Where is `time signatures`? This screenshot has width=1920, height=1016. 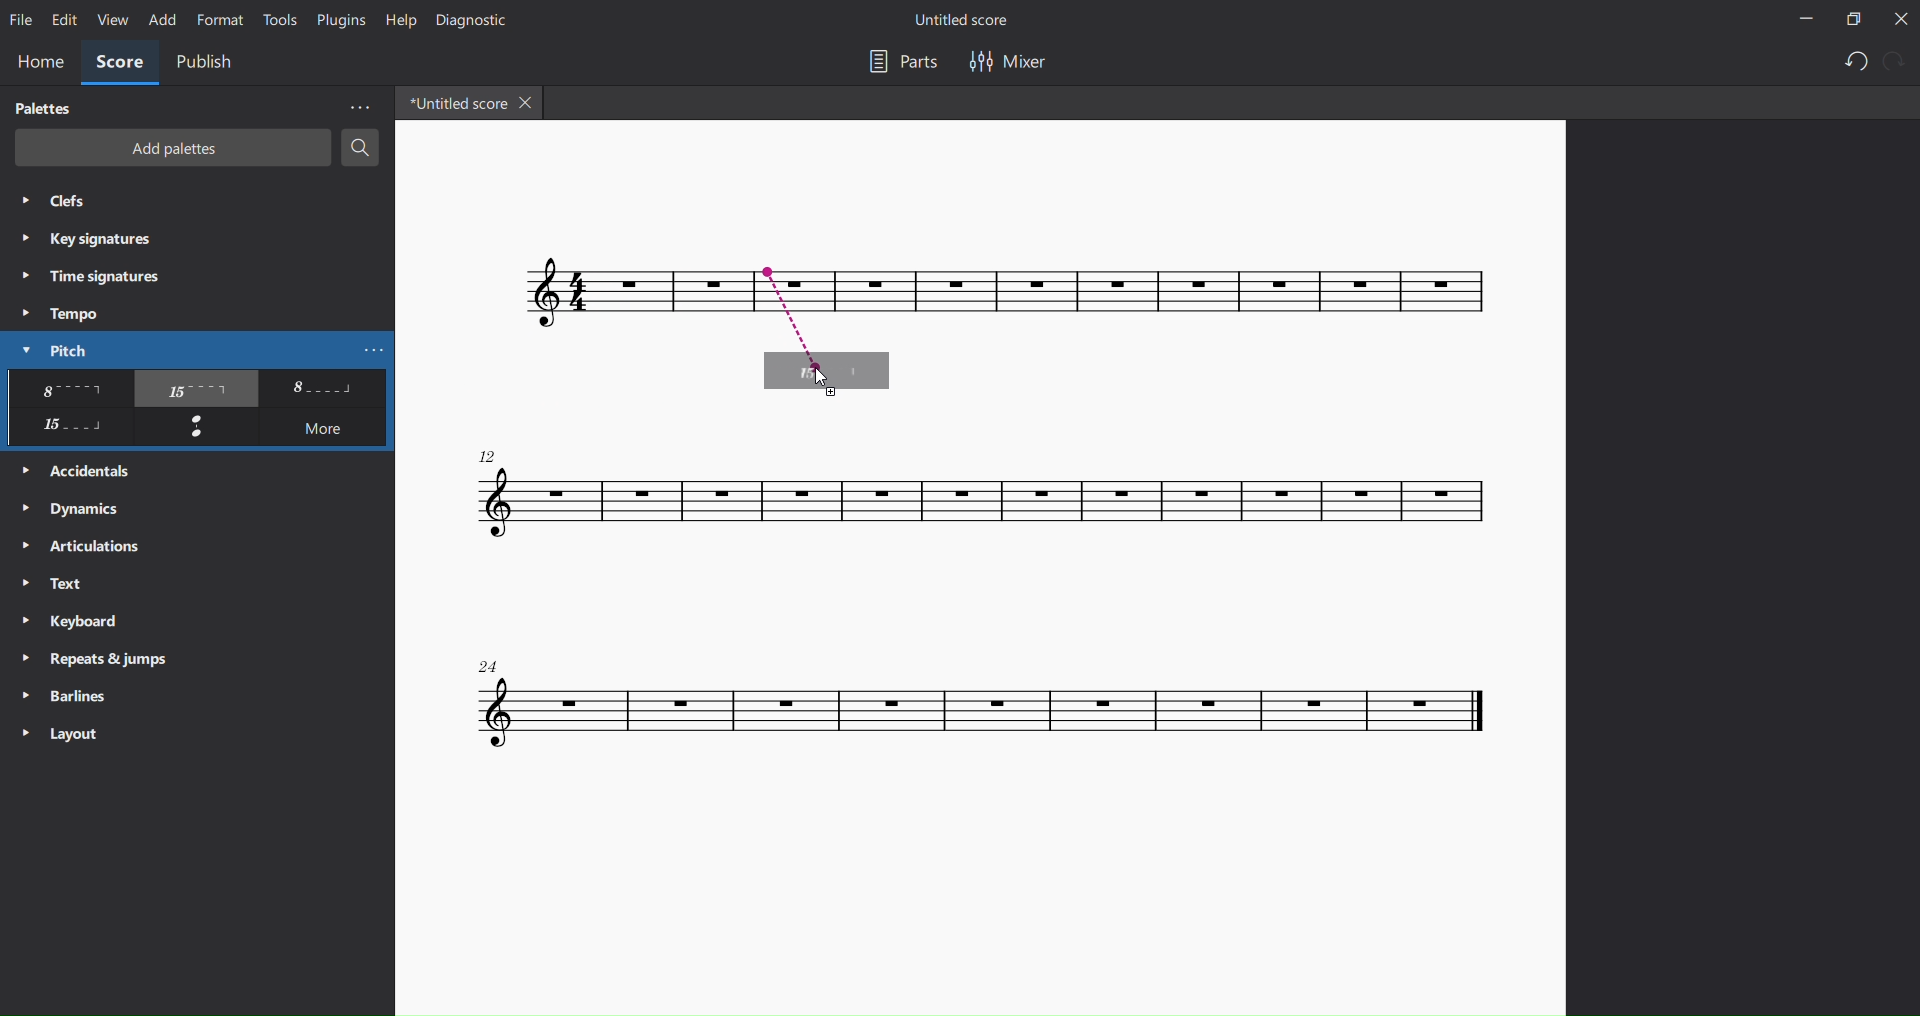 time signatures is located at coordinates (89, 278).